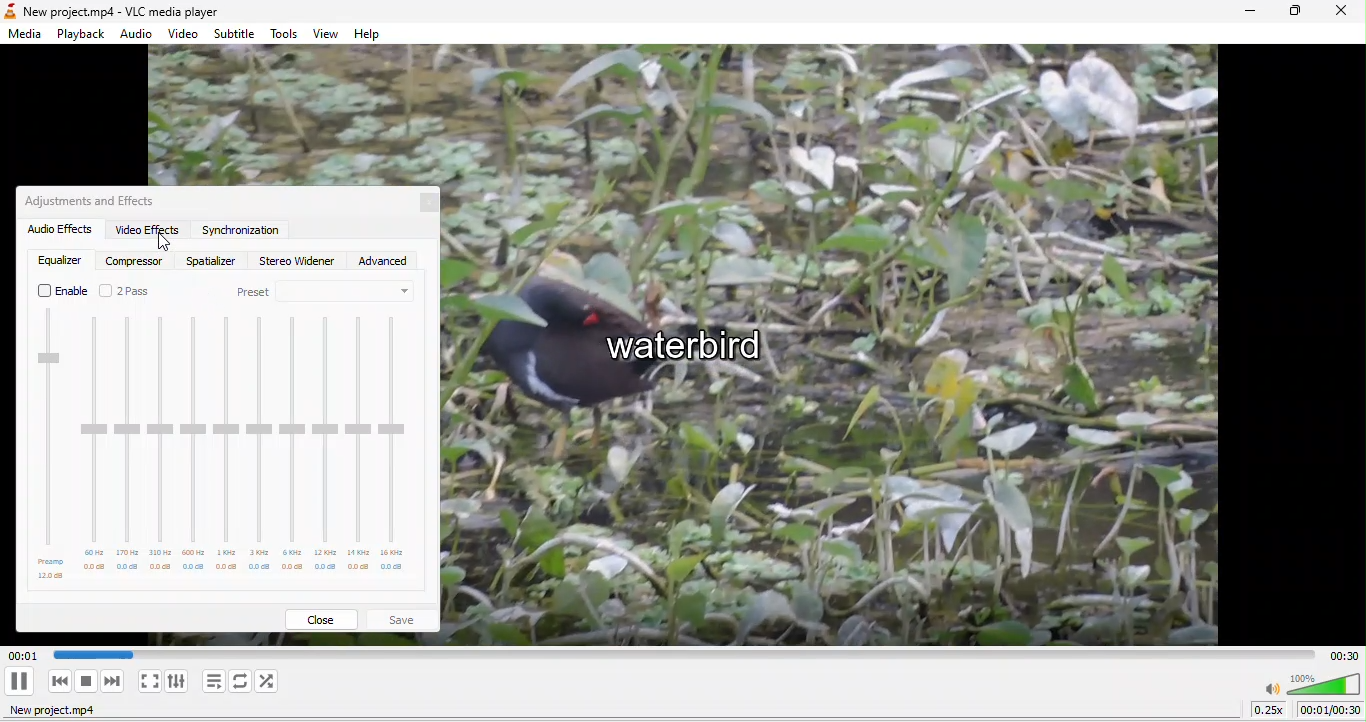 This screenshot has width=1366, height=722. I want to click on audio, so click(138, 34).